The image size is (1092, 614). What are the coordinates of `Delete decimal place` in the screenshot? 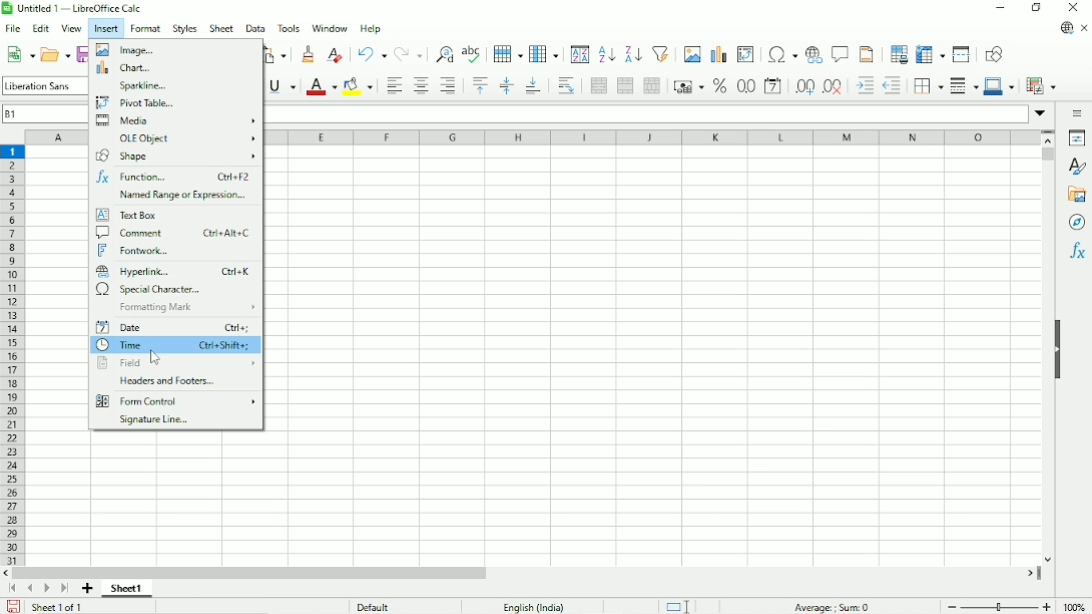 It's located at (833, 86).